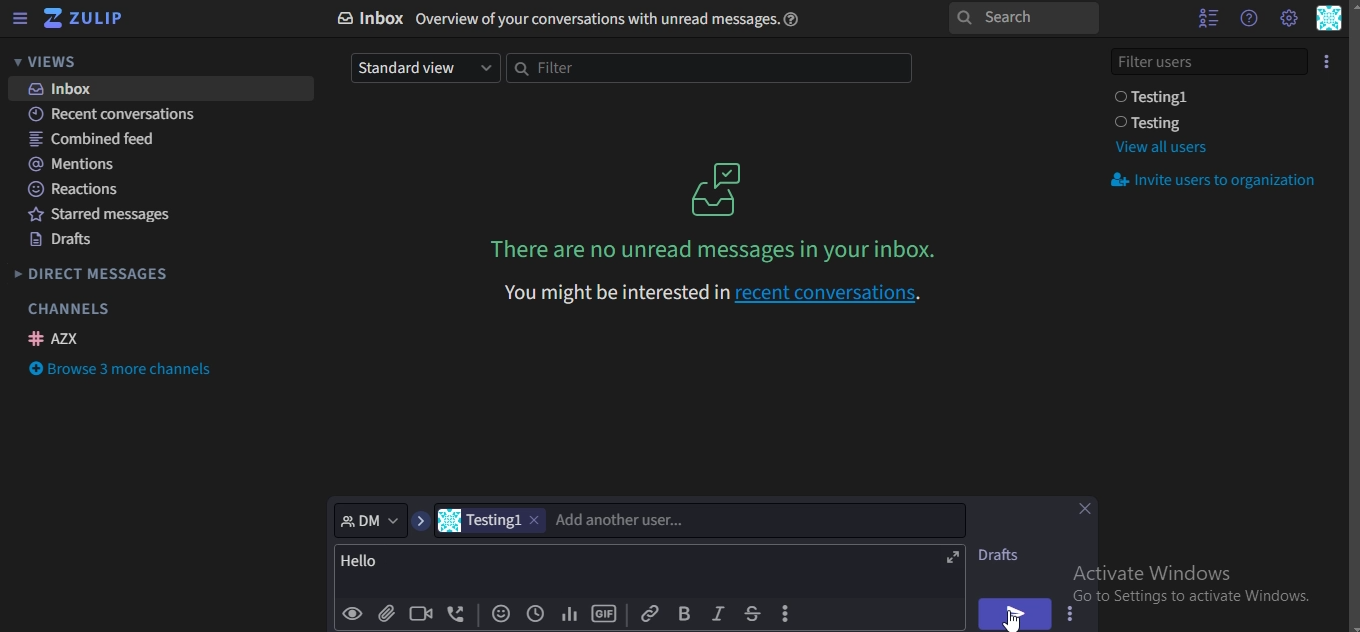  I want to click on testing1, so click(494, 520).